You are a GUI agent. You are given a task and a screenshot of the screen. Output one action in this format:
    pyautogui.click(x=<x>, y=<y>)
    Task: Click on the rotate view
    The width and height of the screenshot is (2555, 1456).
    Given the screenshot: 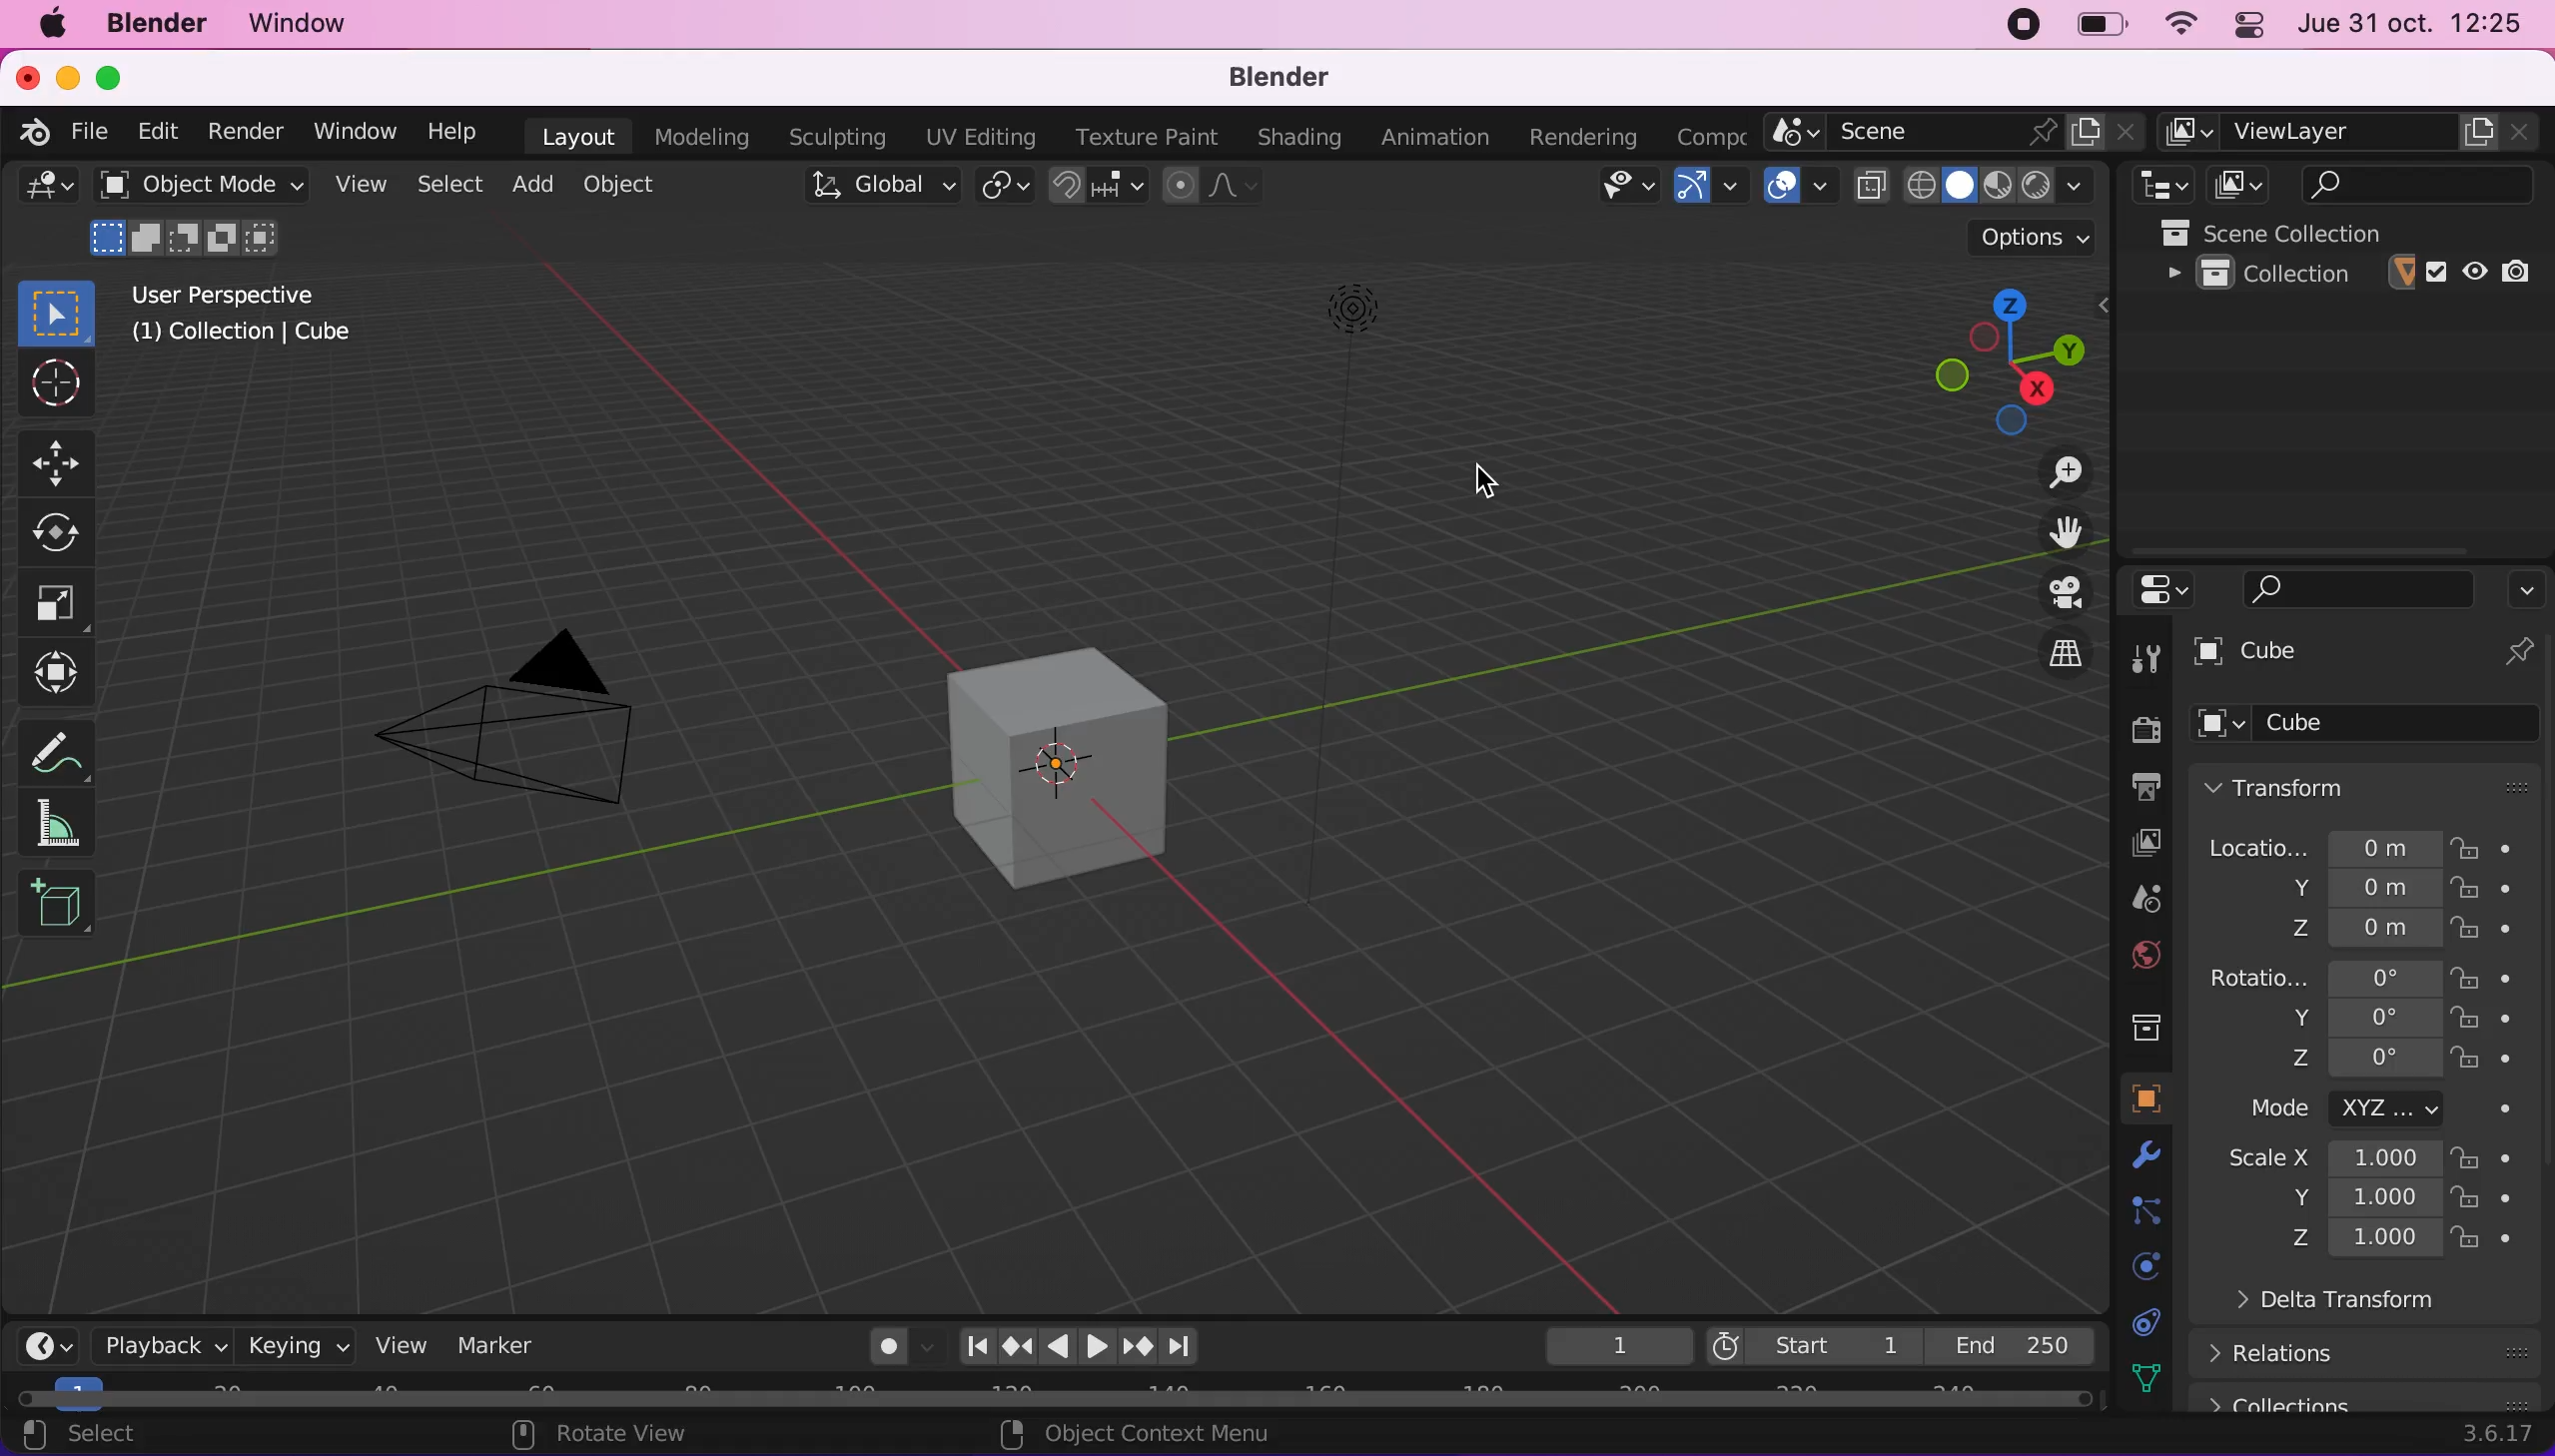 What is the action you would take?
    pyautogui.click(x=632, y=1434)
    